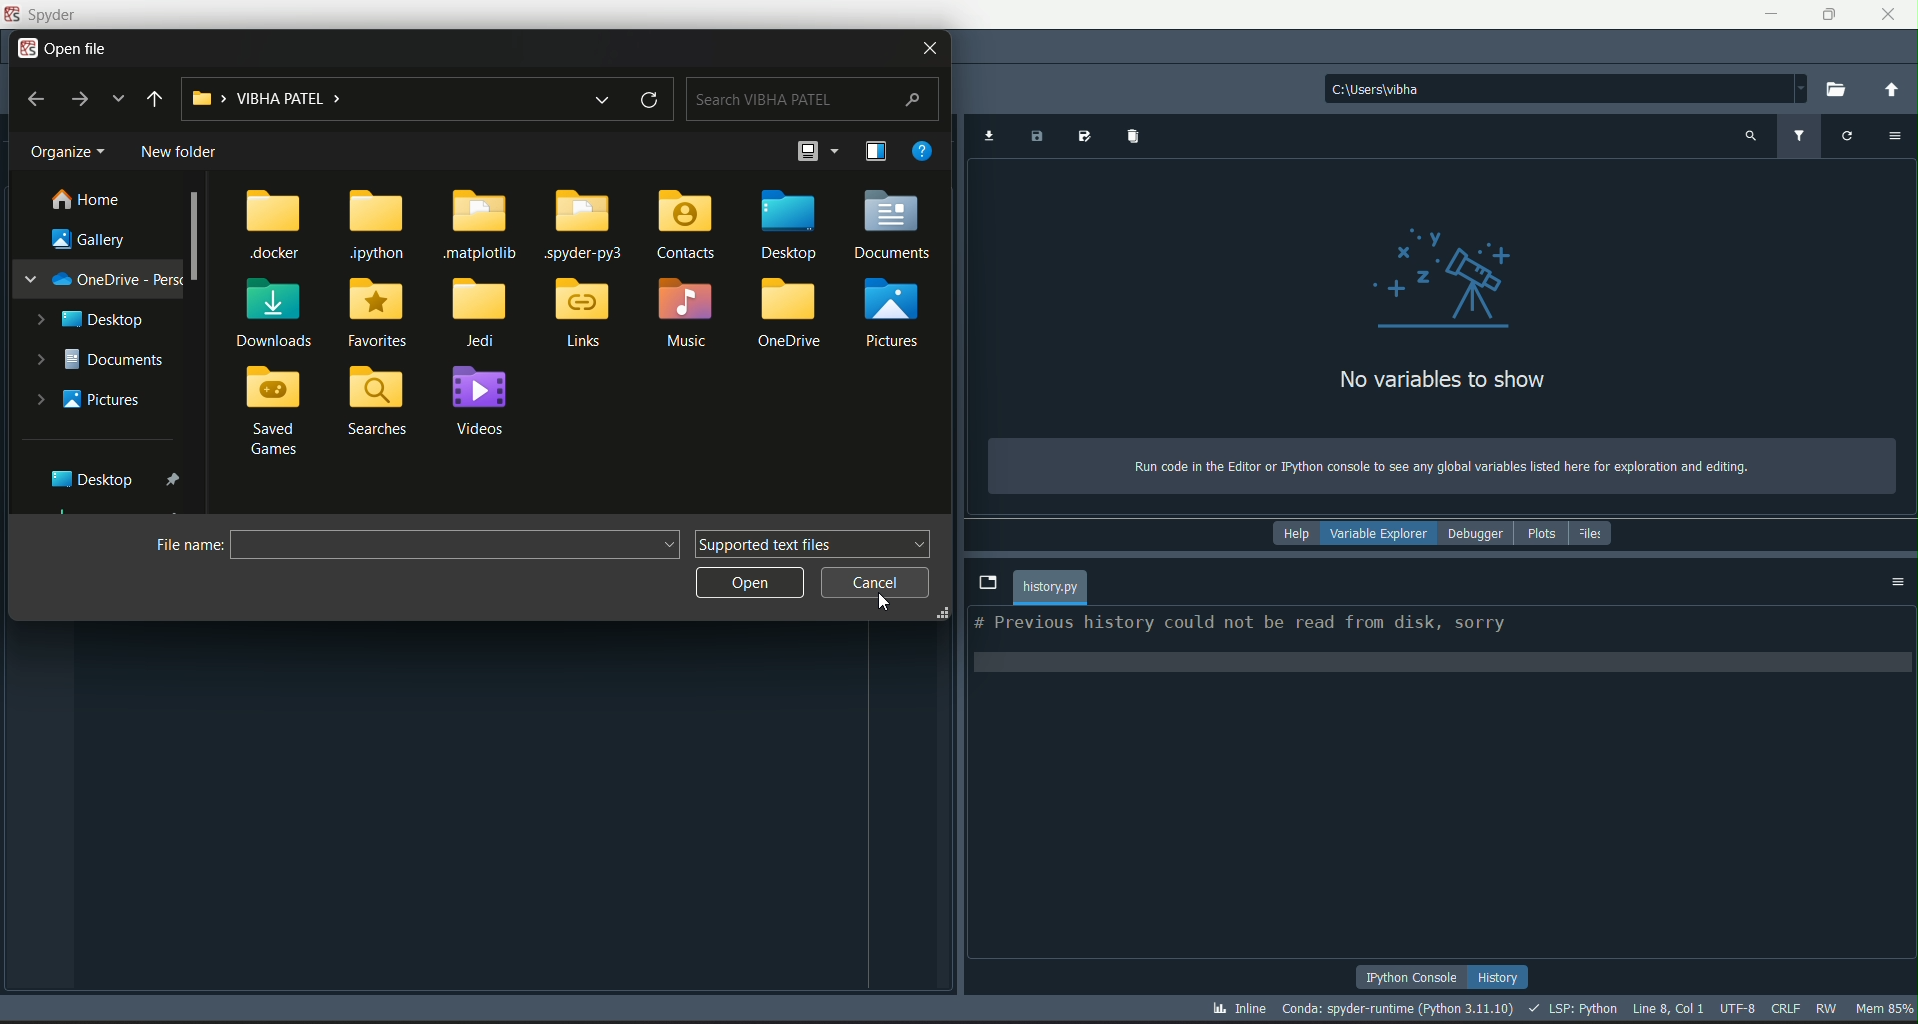 The width and height of the screenshot is (1918, 1024). What do you see at coordinates (584, 312) in the screenshot?
I see `links` at bounding box center [584, 312].